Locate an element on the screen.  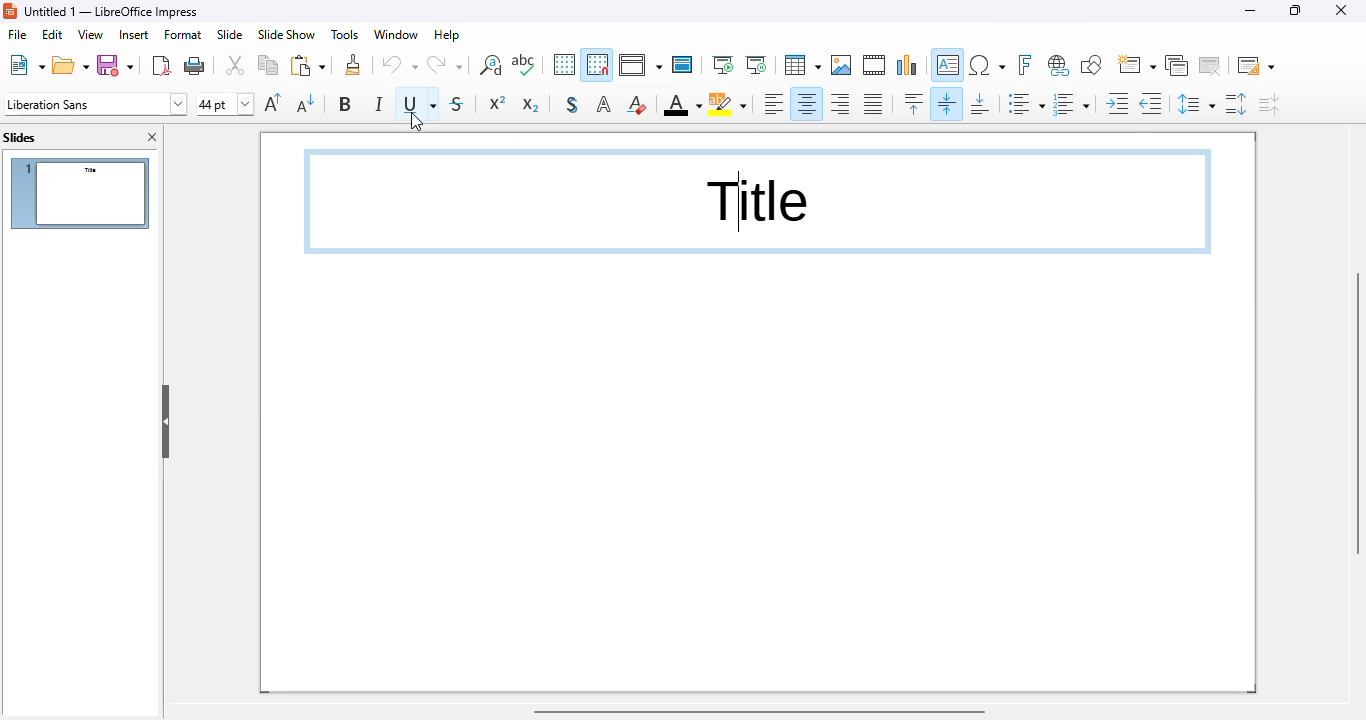
underline is located at coordinates (417, 104).